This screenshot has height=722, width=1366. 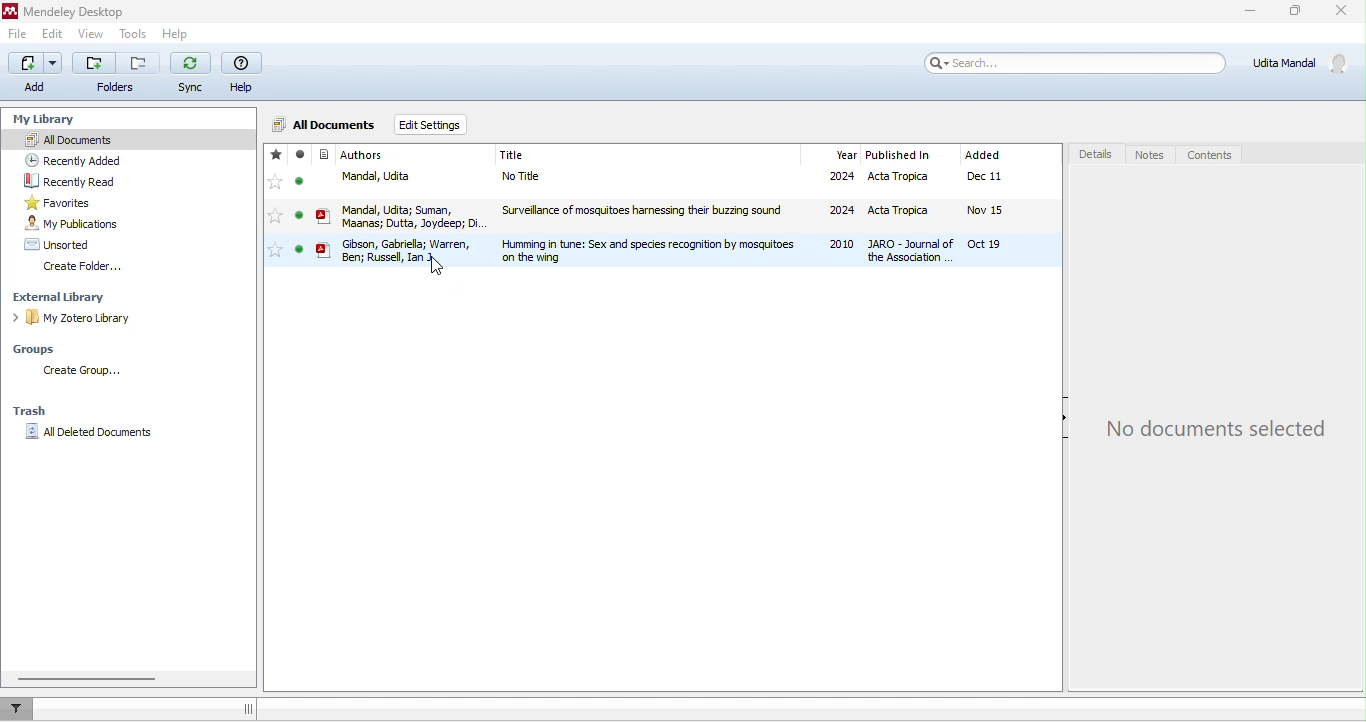 What do you see at coordinates (697, 182) in the screenshot?
I see `file` at bounding box center [697, 182].